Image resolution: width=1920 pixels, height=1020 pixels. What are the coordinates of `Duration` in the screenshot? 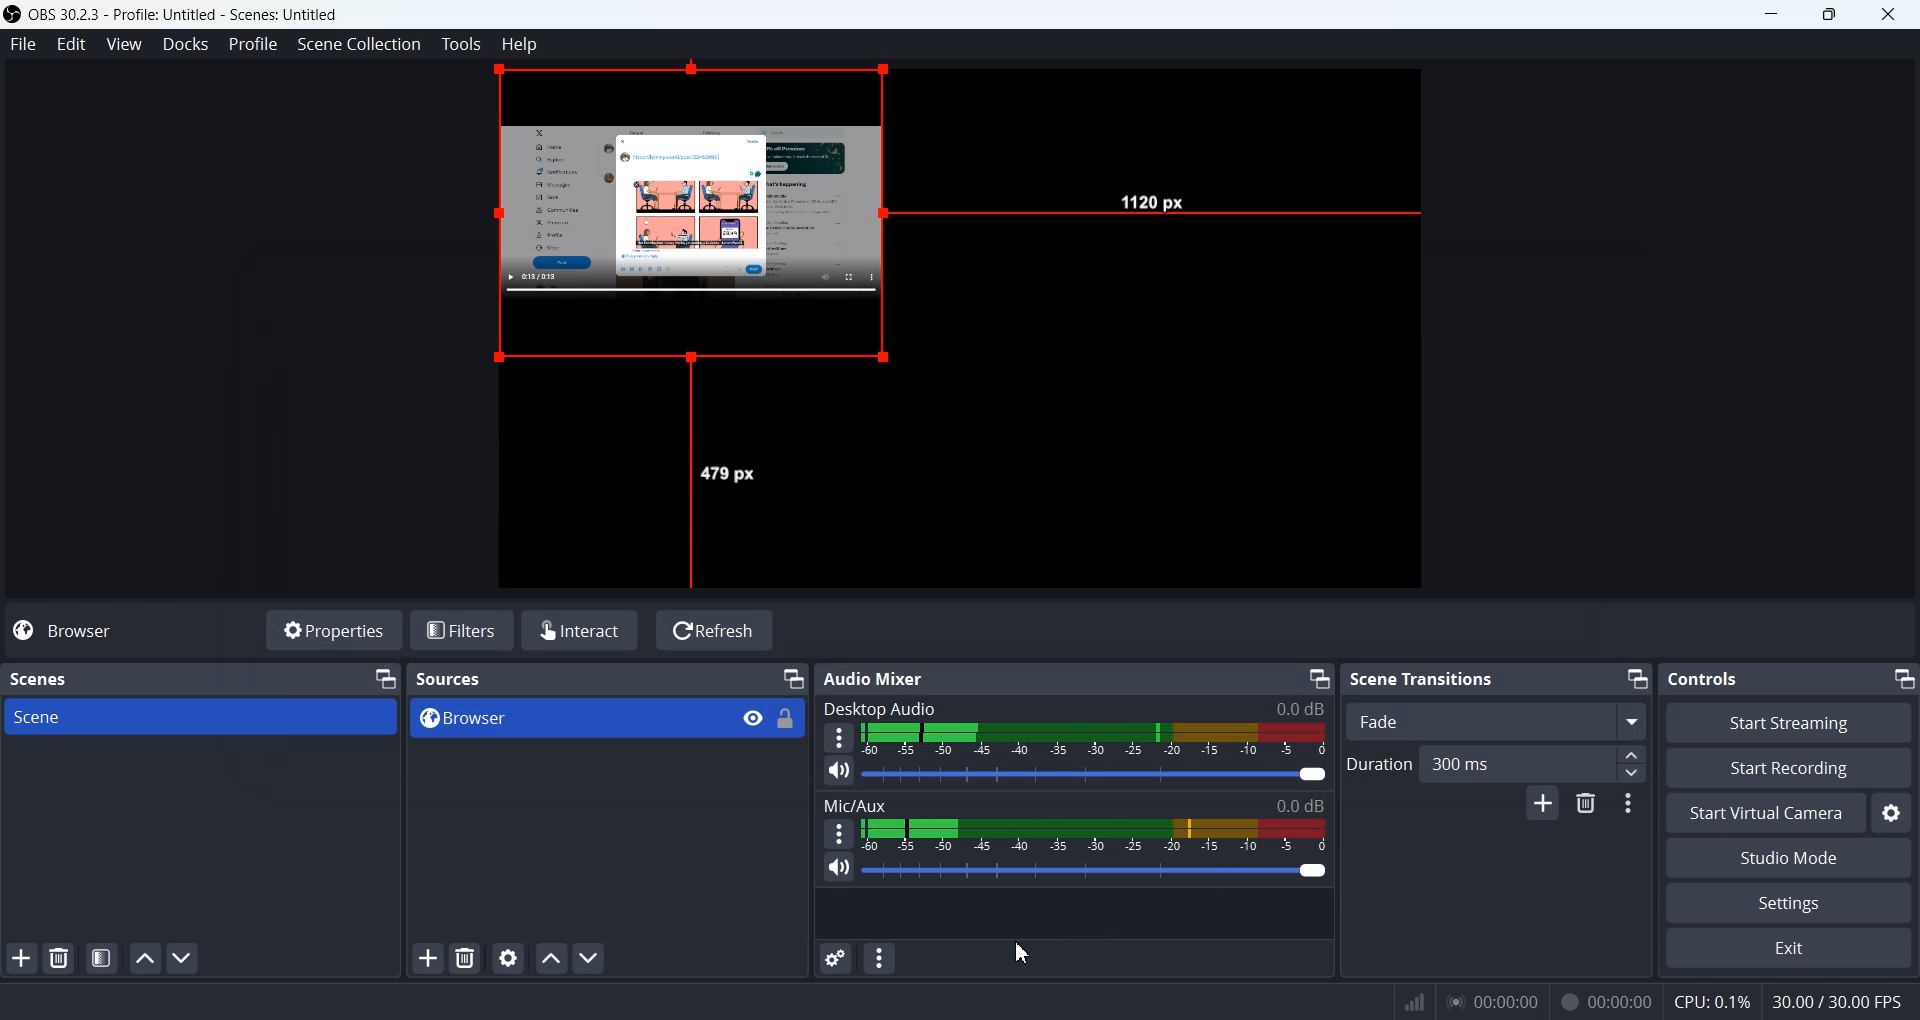 It's located at (1378, 763).